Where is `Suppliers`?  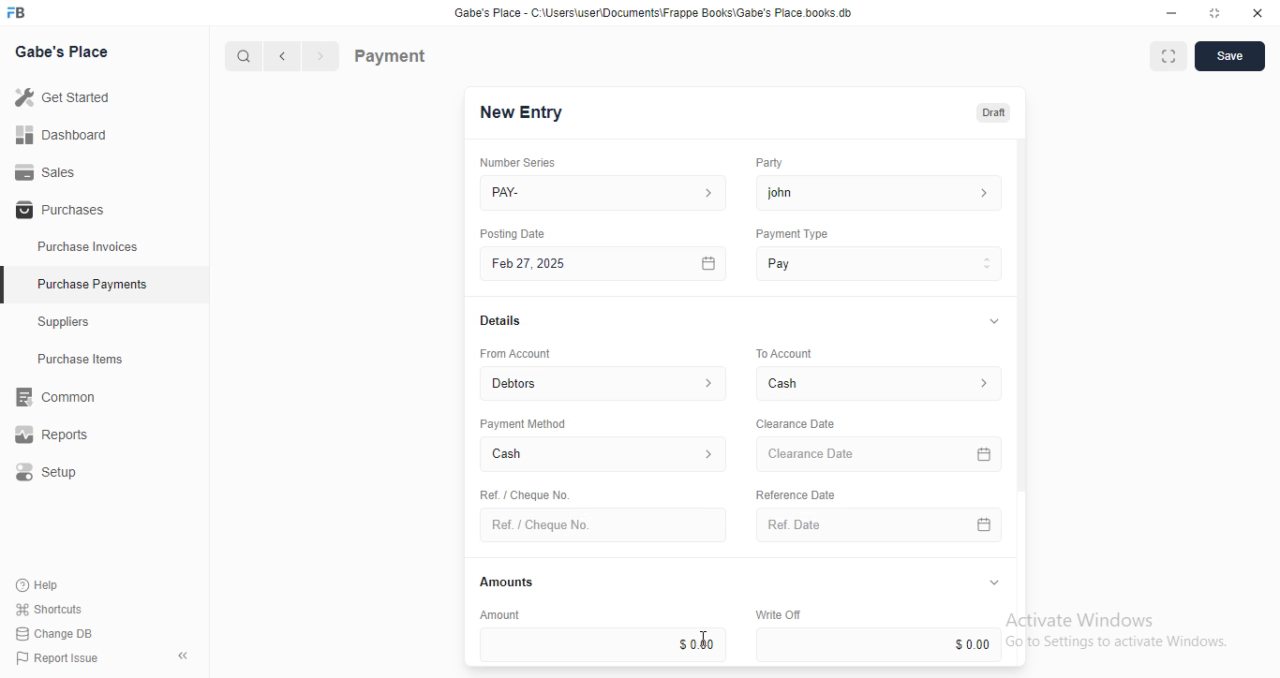
Suppliers is located at coordinates (70, 324).